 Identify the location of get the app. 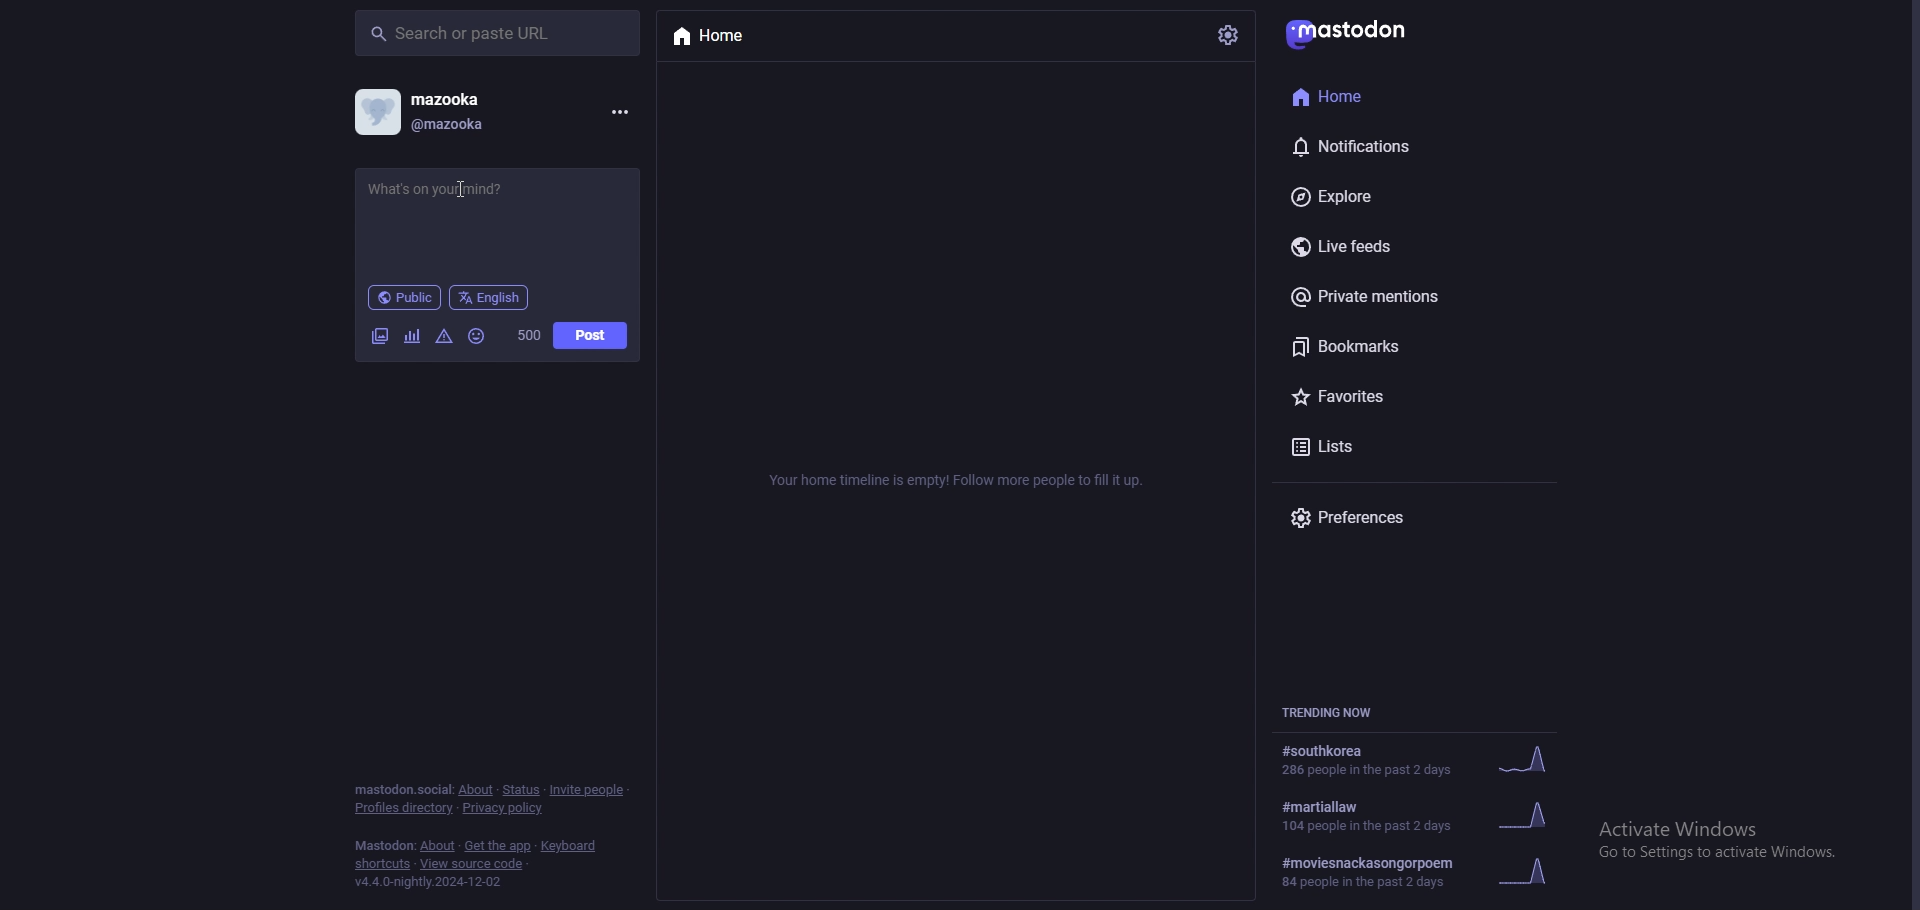
(499, 846).